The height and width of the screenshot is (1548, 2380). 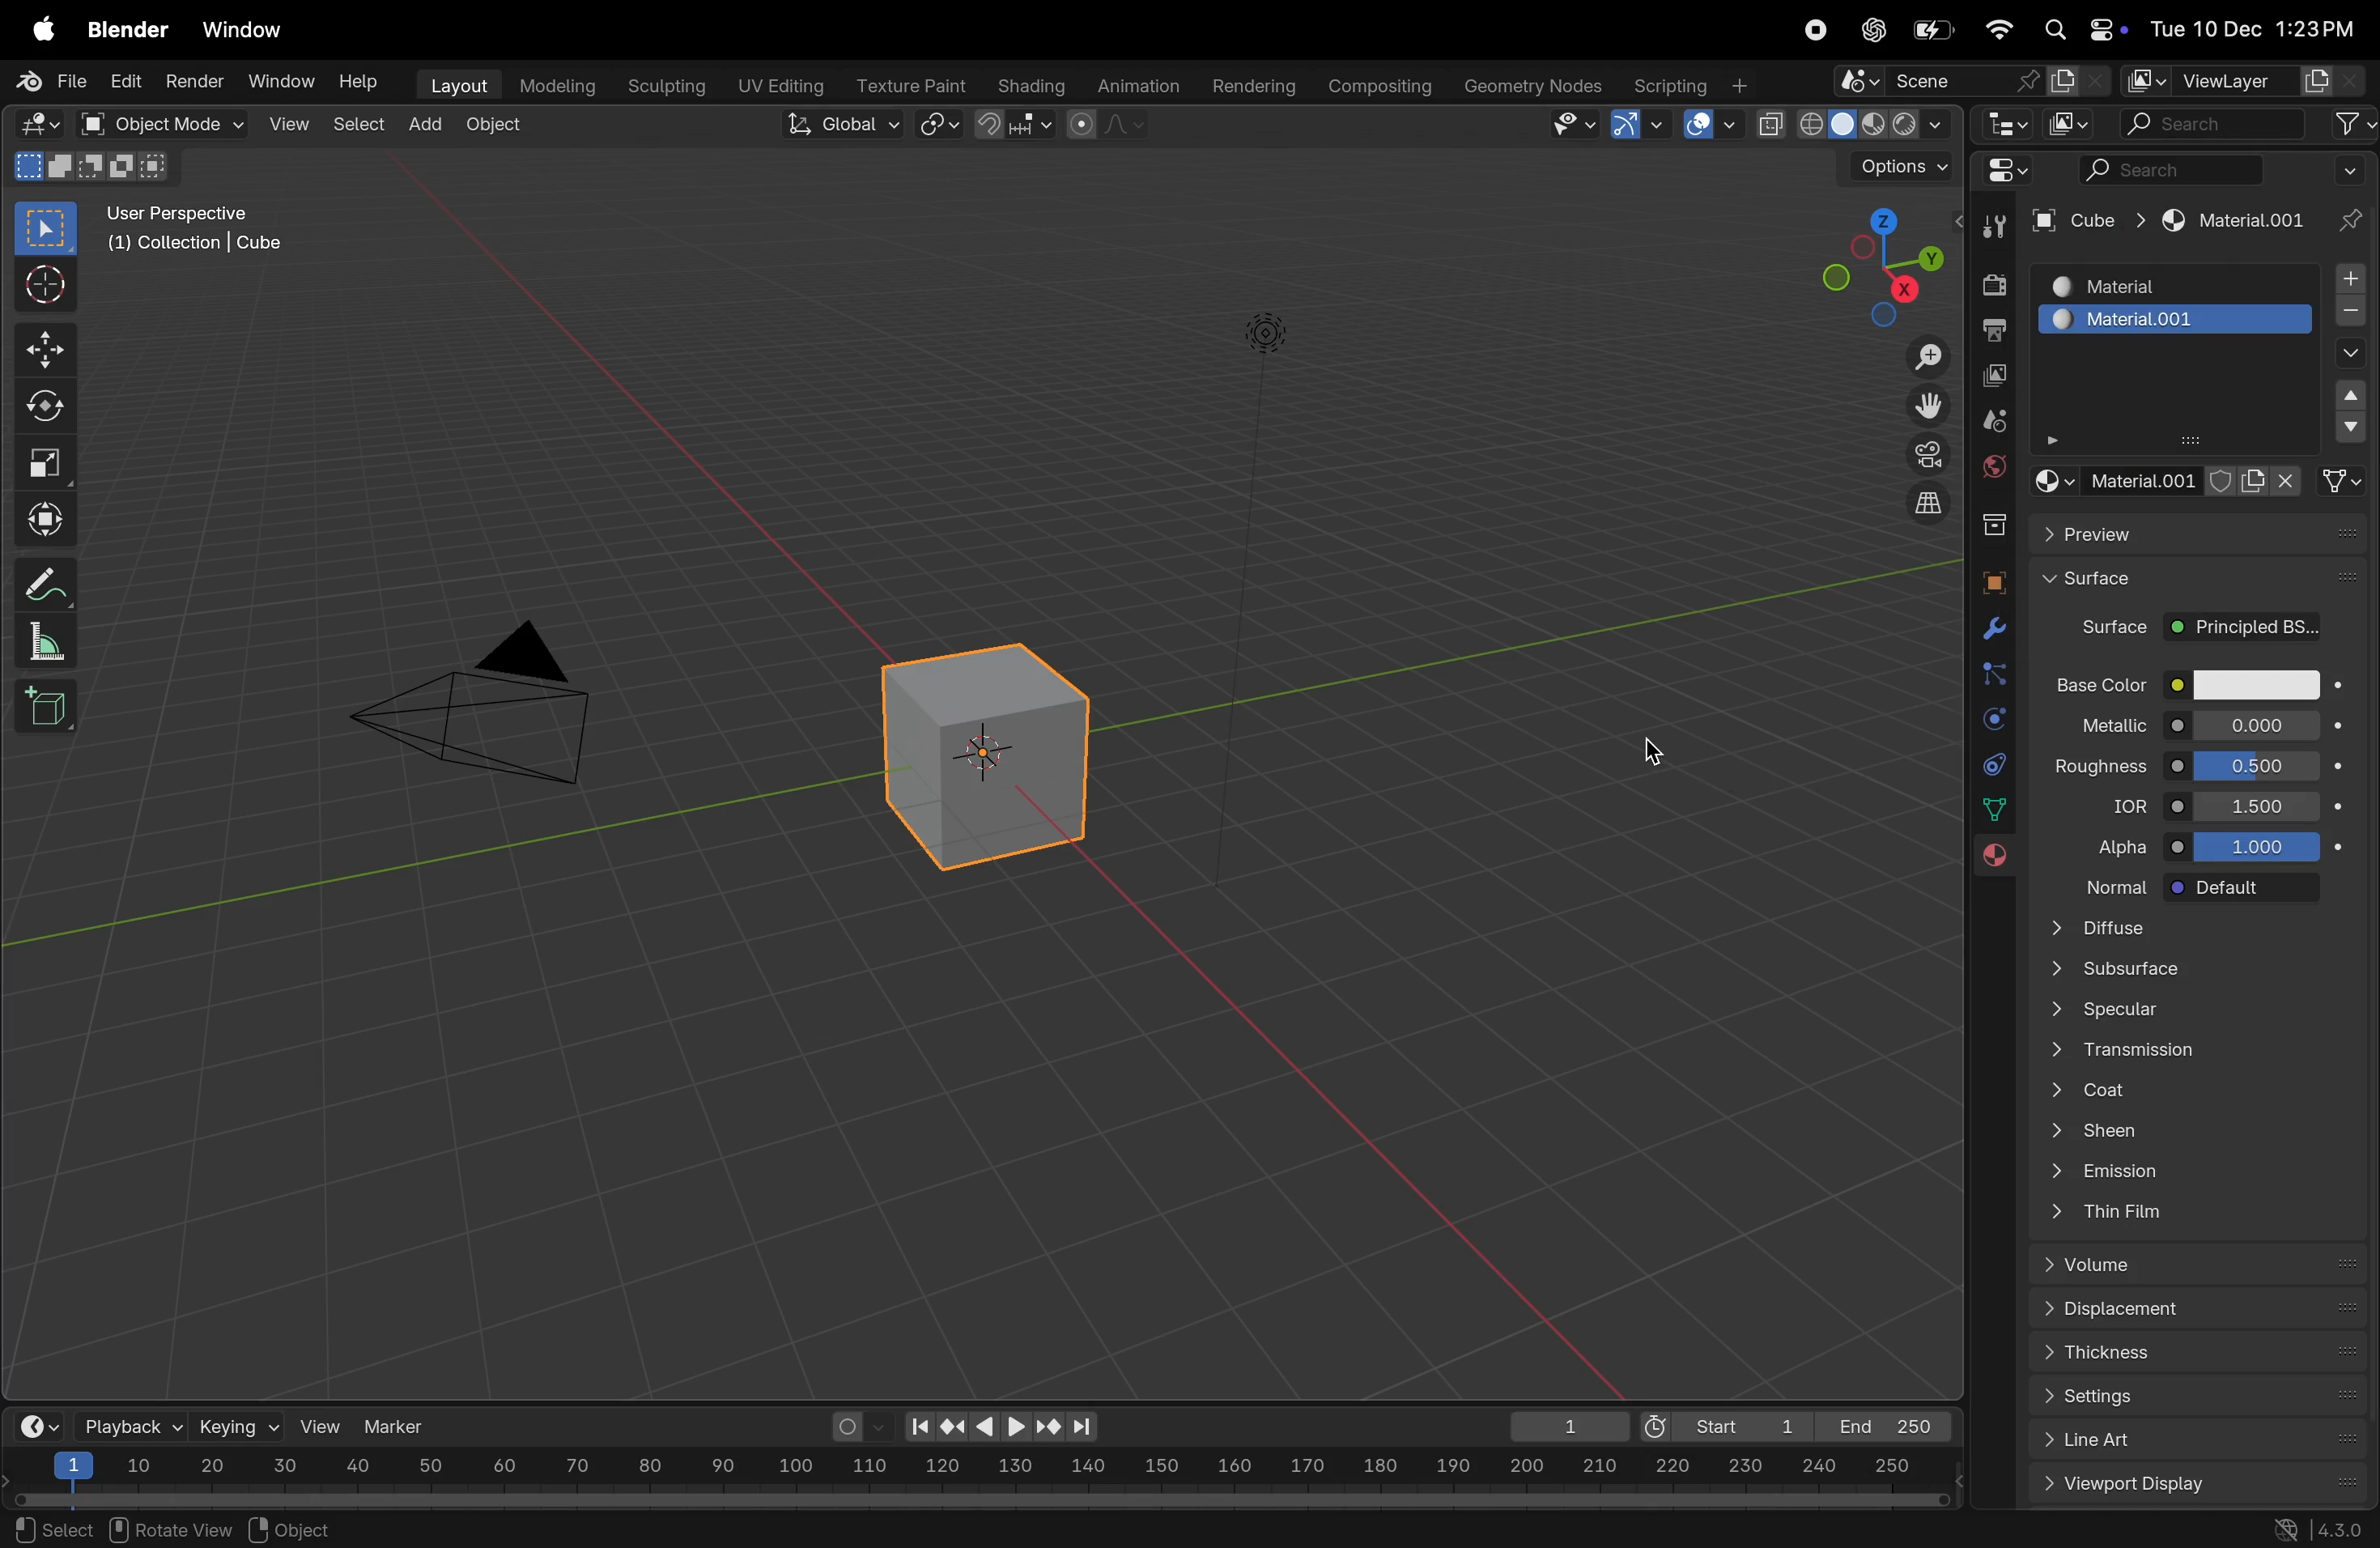 I want to click on camera, so click(x=1924, y=454).